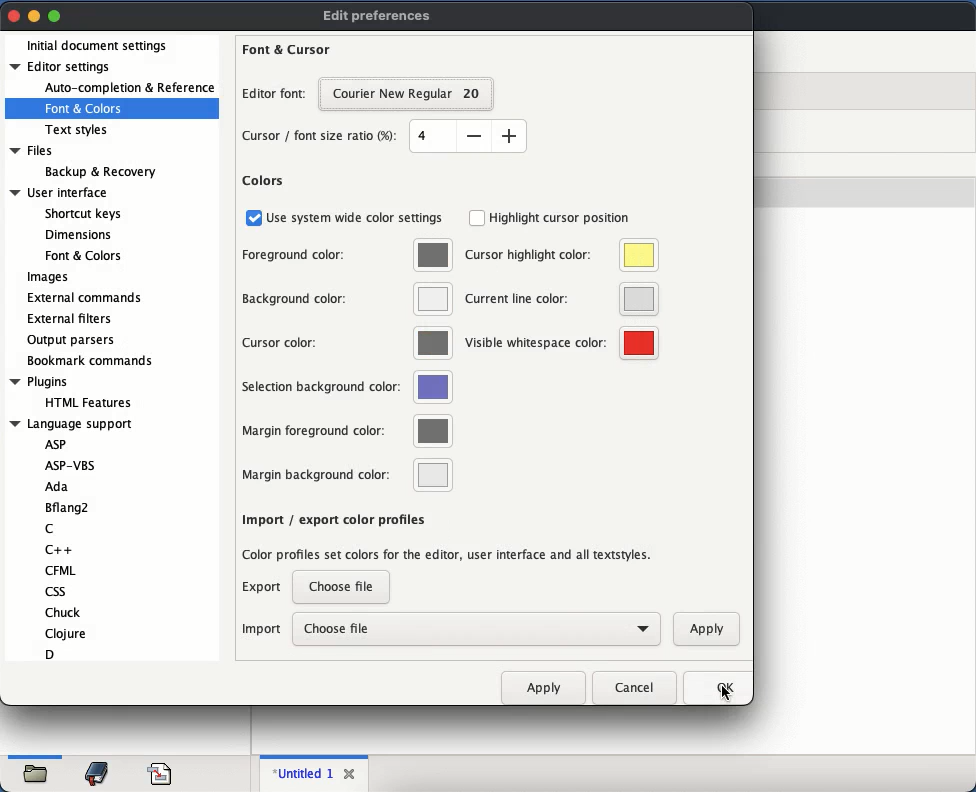 This screenshot has width=976, height=792. Describe the element at coordinates (509, 136) in the screenshot. I see `increase` at that location.